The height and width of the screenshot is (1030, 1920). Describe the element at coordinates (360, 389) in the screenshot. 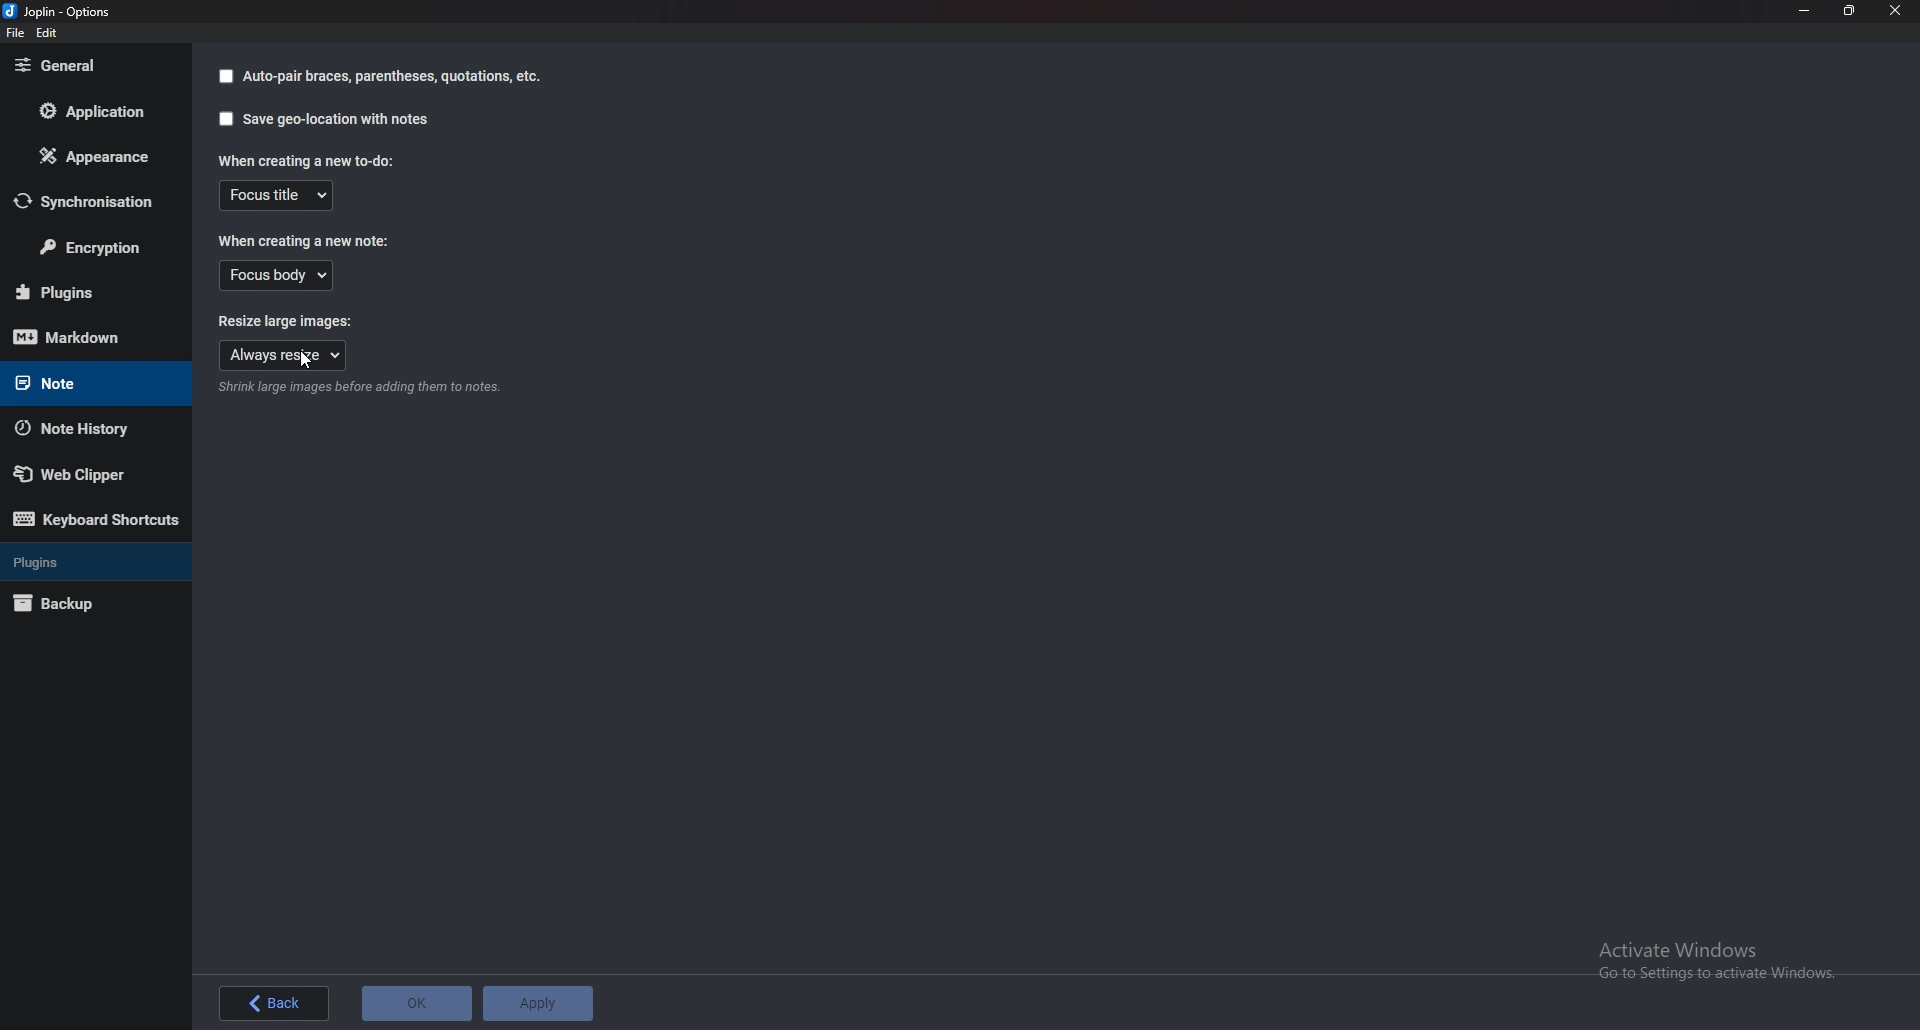

I see `Info` at that location.